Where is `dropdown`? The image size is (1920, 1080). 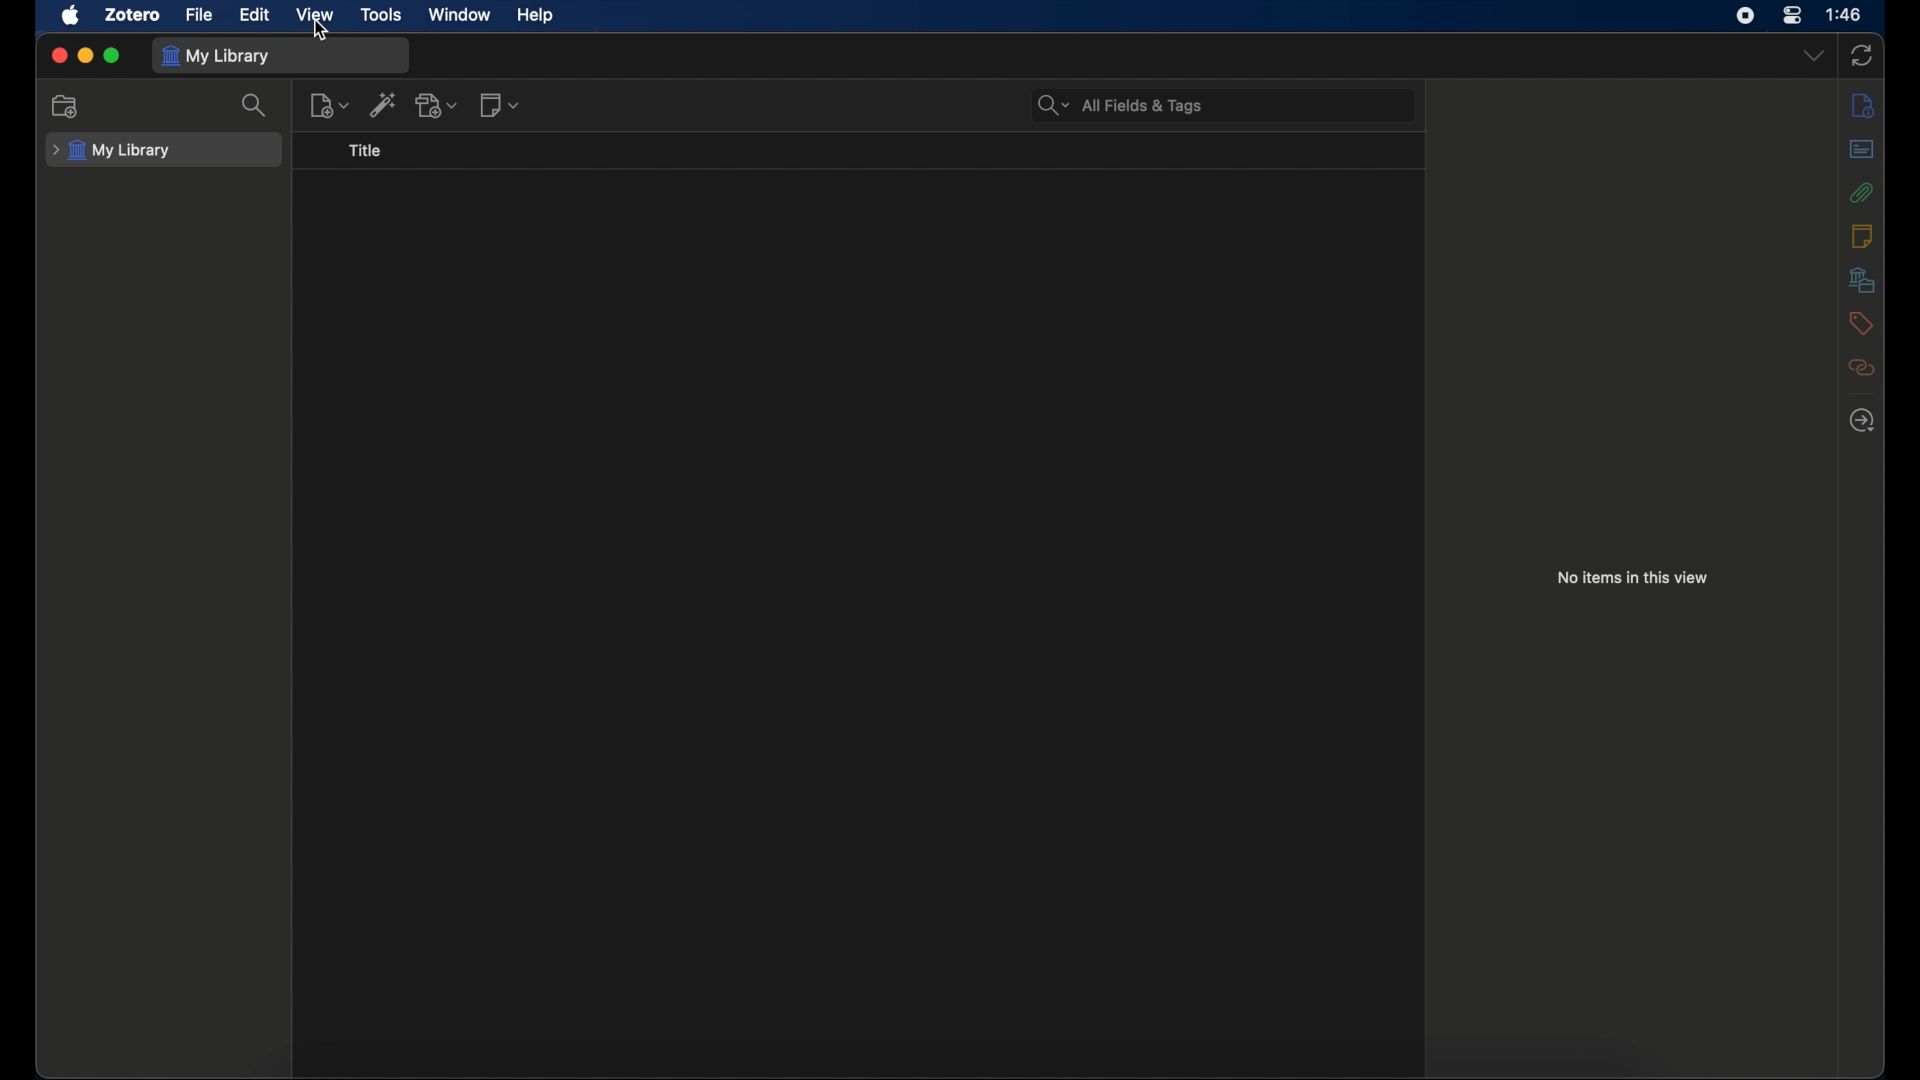
dropdown is located at coordinates (1813, 55).